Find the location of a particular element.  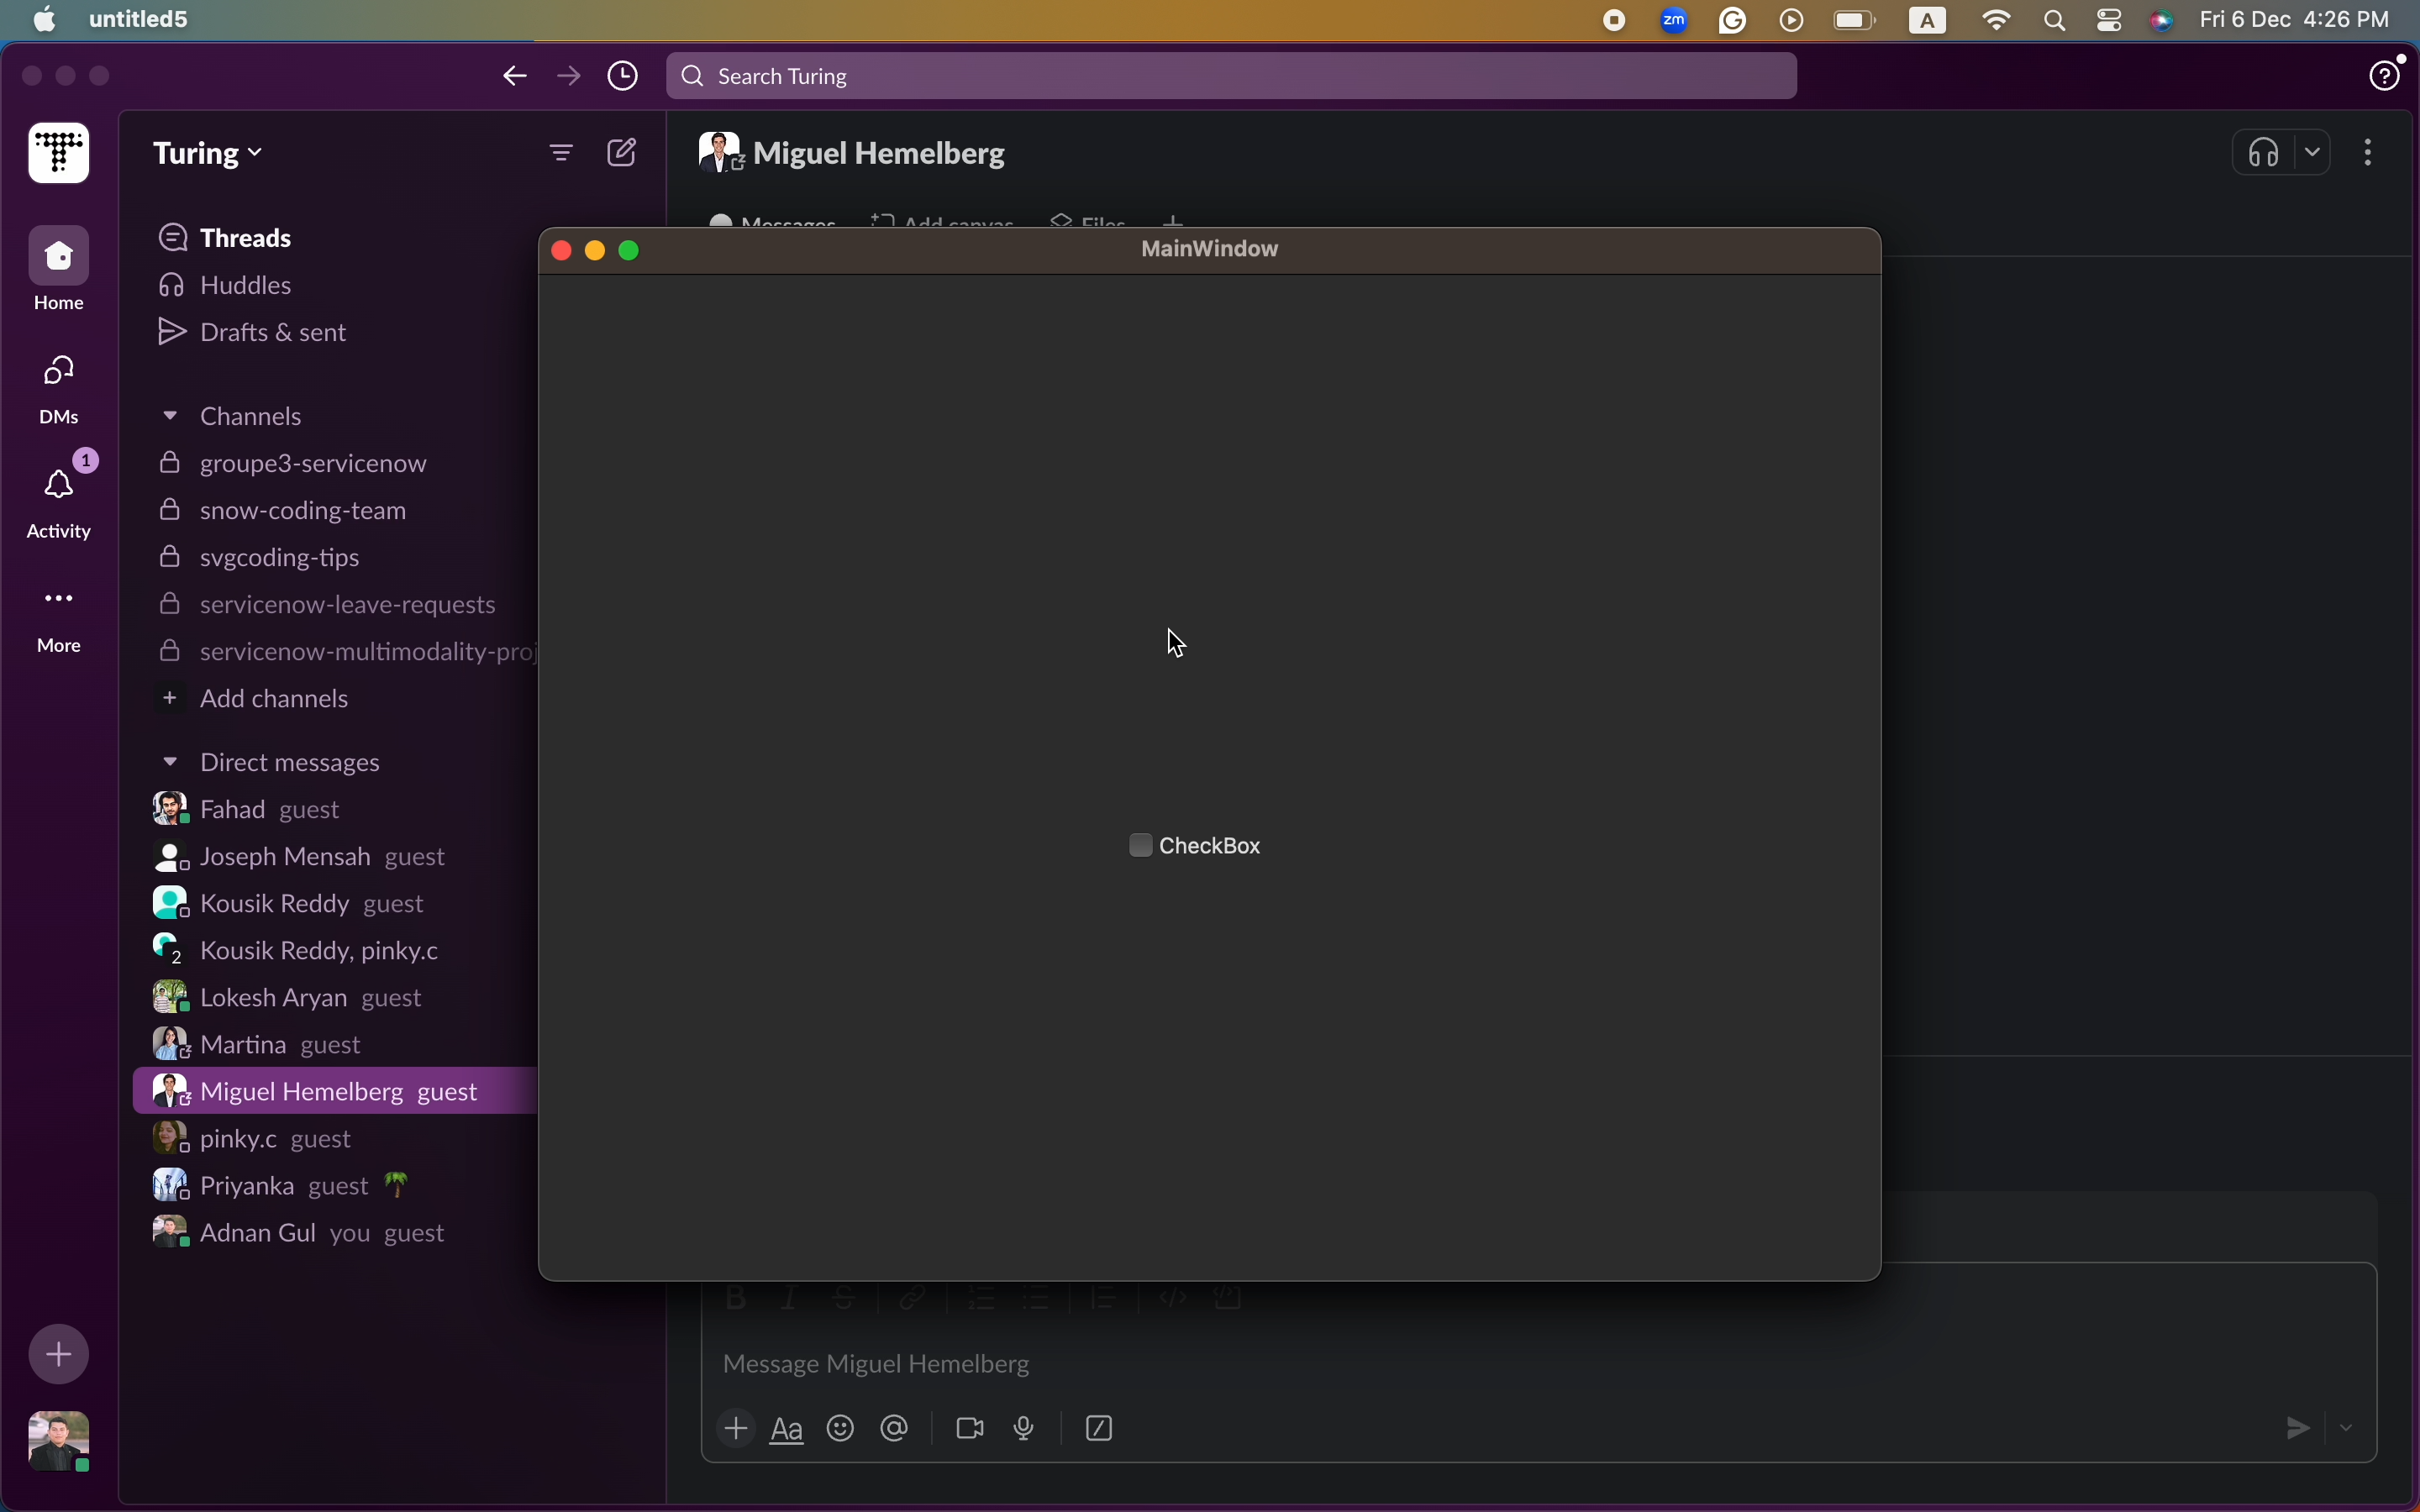

wifi is located at coordinates (1997, 19).